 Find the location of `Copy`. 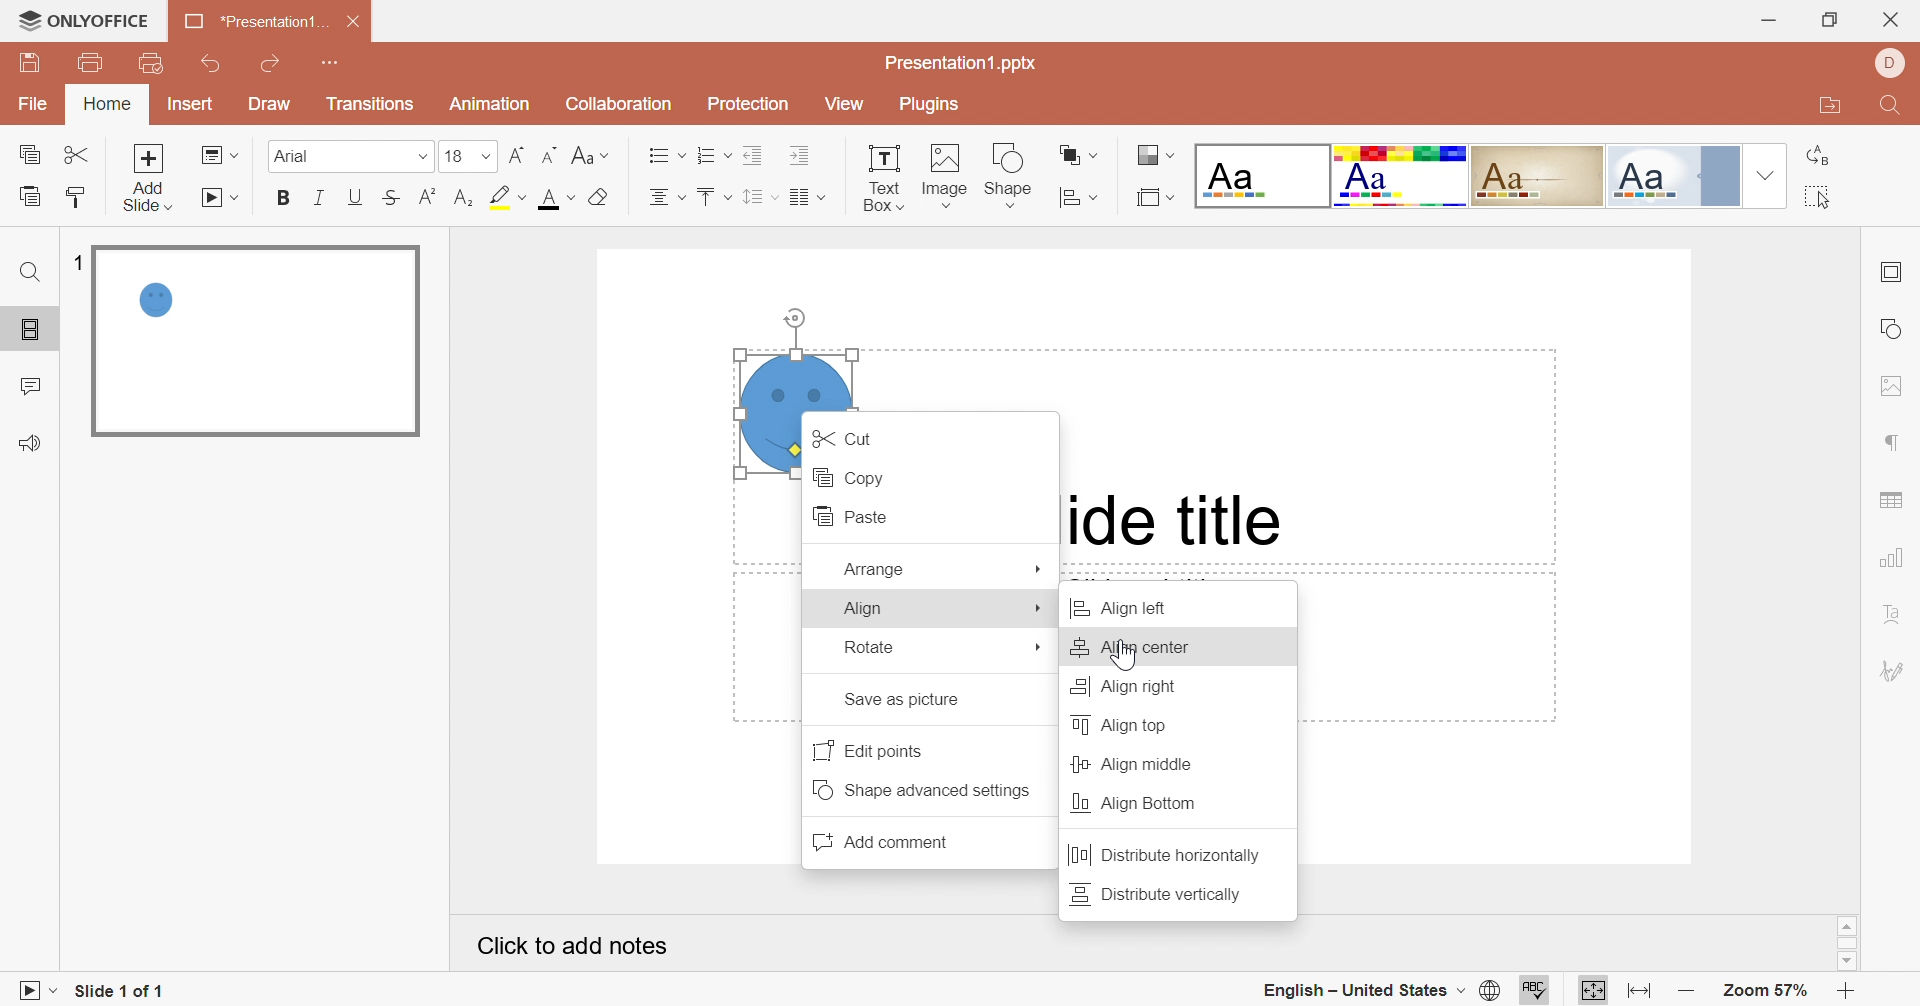

Copy is located at coordinates (35, 158).